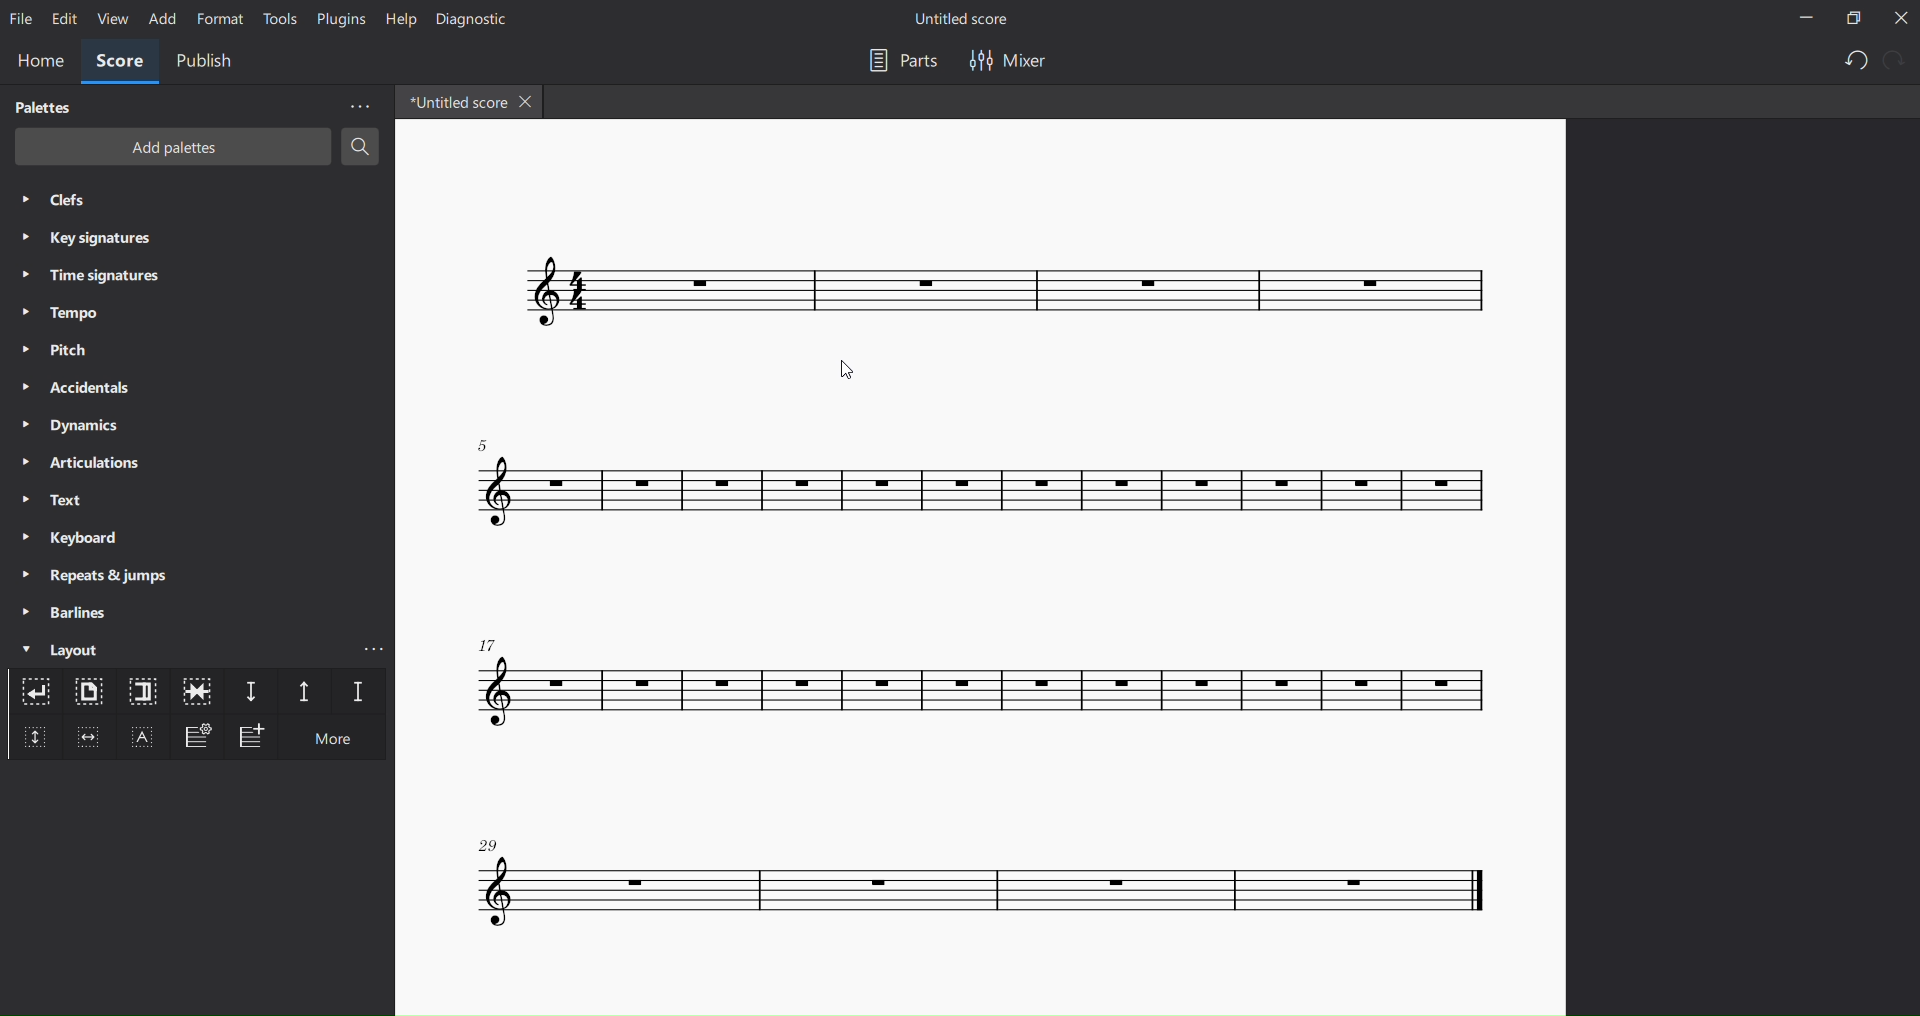  I want to click on accidentals, so click(73, 386).